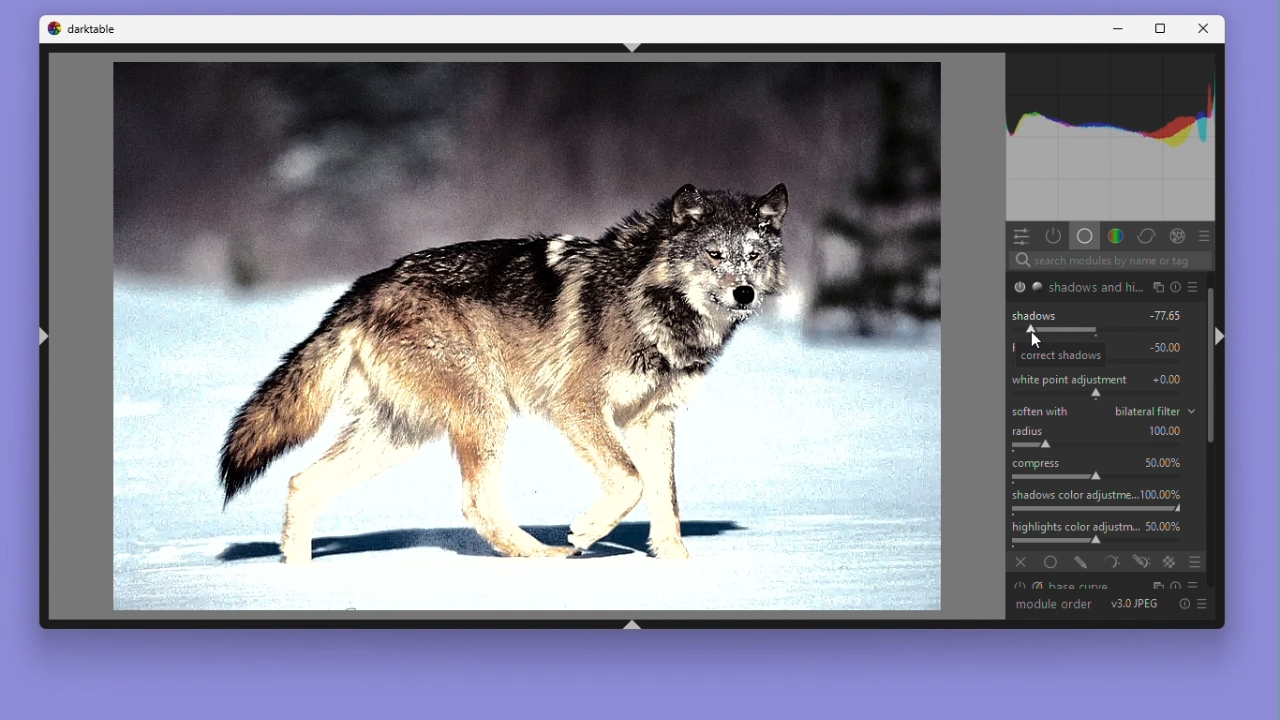 This screenshot has height=720, width=1280. What do you see at coordinates (1125, 30) in the screenshot?
I see `Minimise` at bounding box center [1125, 30].